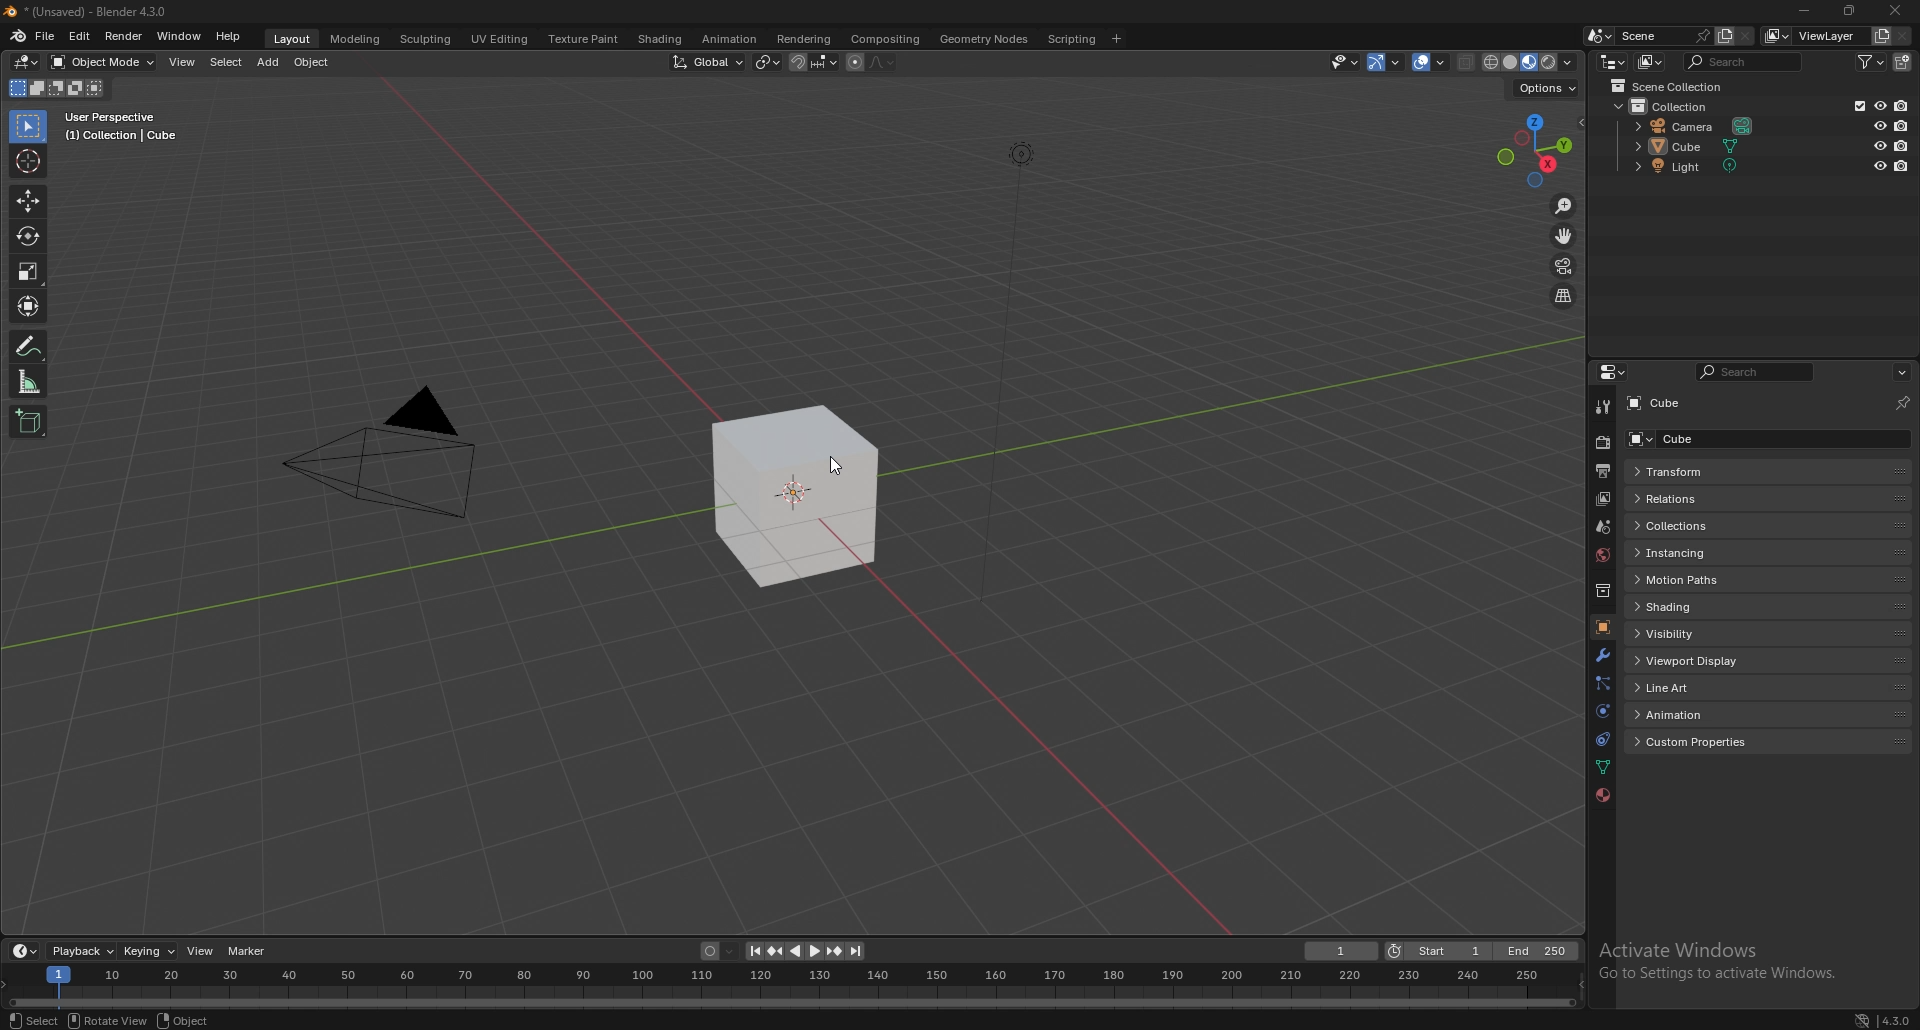 This screenshot has height=1030, width=1920. Describe the element at coordinates (768, 61) in the screenshot. I see `median point` at that location.